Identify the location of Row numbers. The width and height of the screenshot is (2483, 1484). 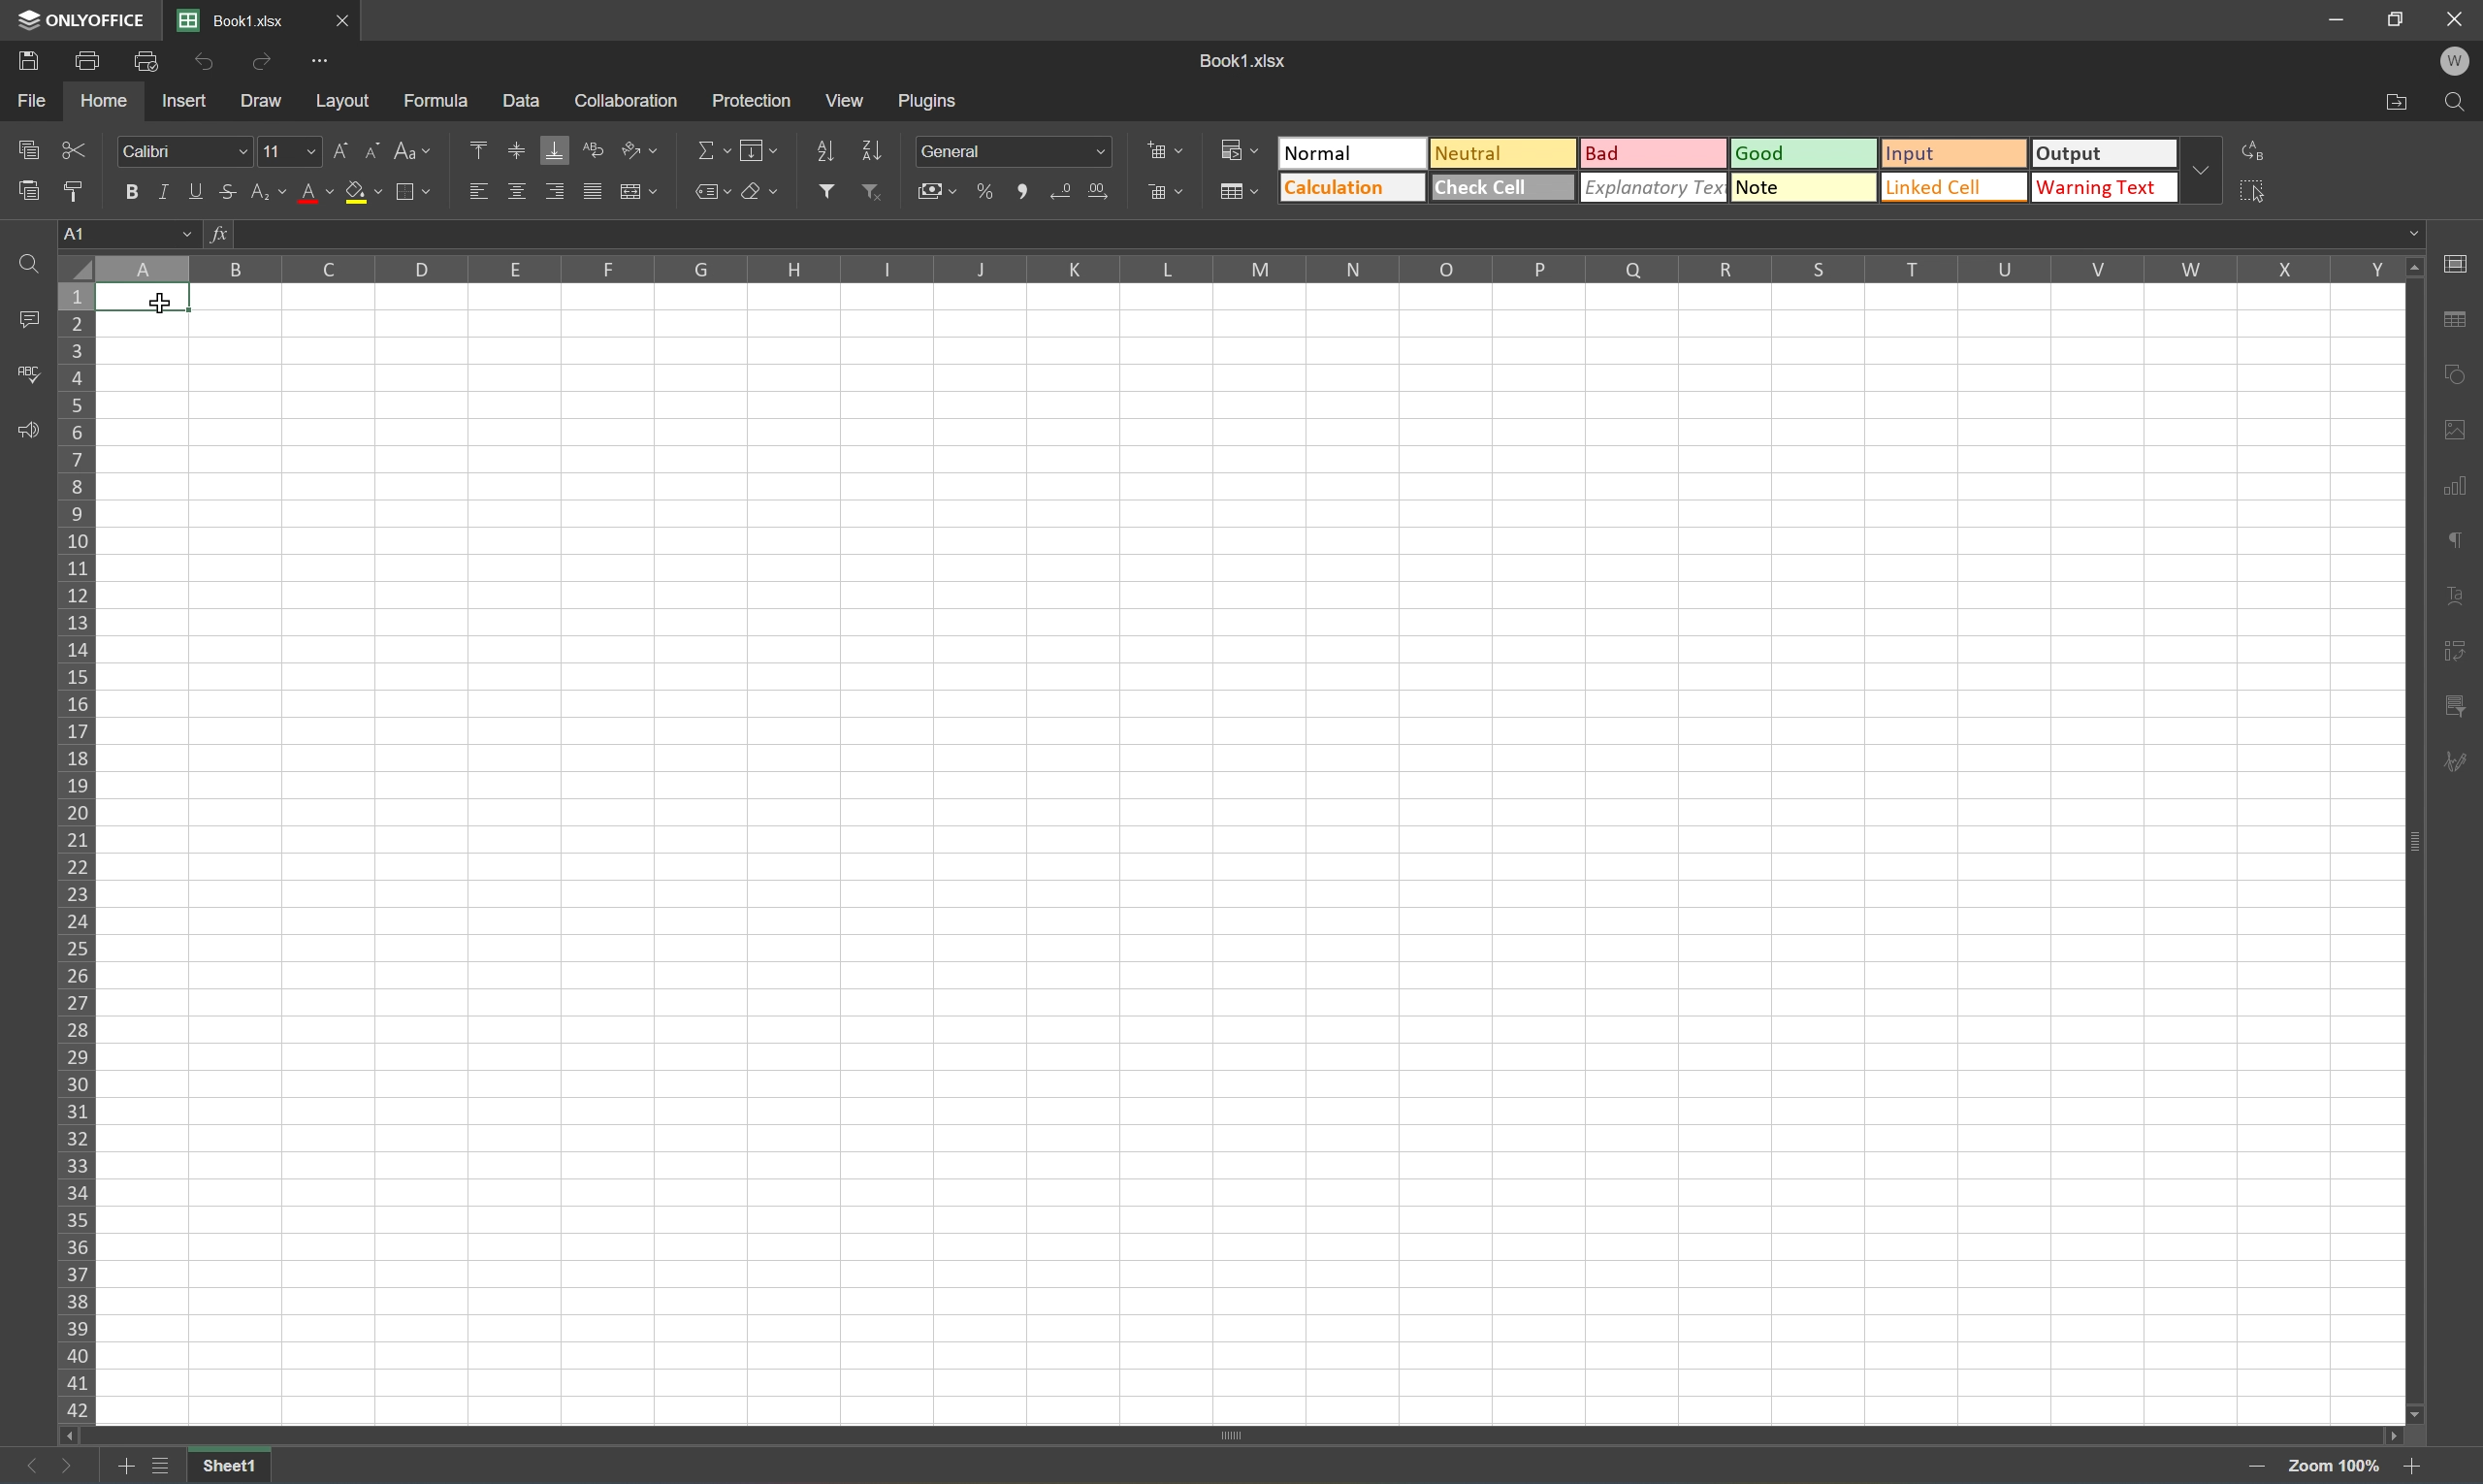
(74, 856).